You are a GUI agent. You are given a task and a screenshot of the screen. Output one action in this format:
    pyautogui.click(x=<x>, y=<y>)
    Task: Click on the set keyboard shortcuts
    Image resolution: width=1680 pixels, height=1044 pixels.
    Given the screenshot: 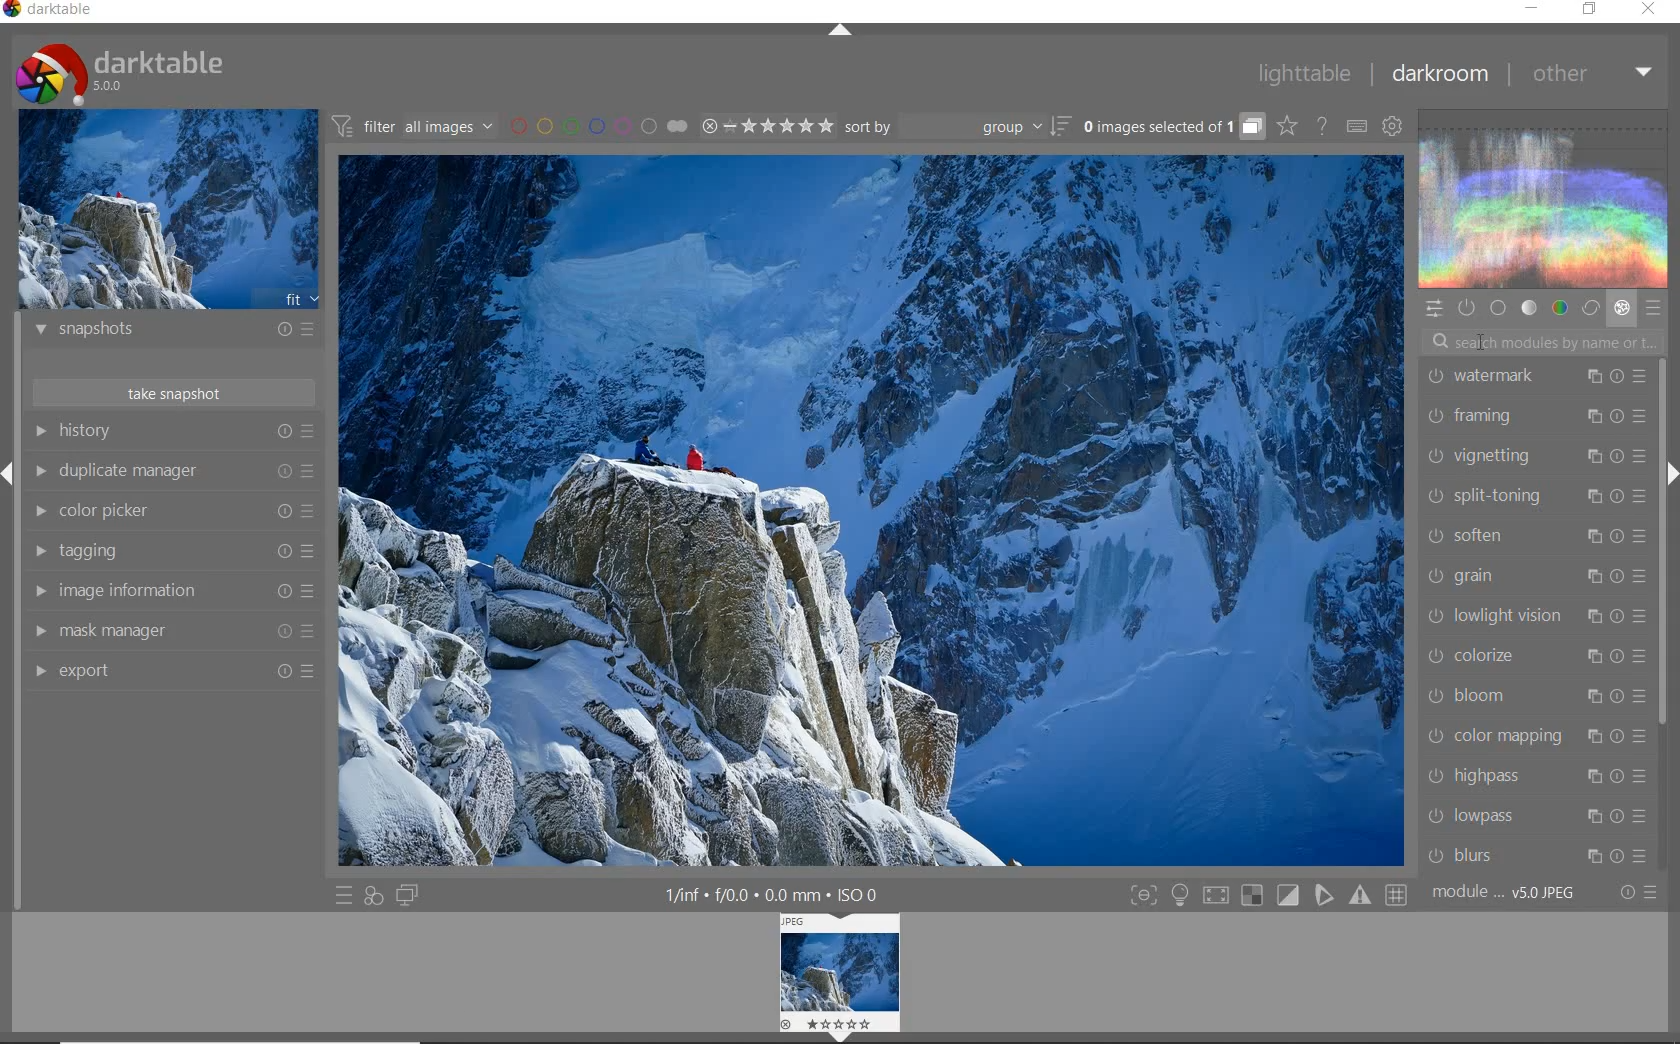 What is the action you would take?
    pyautogui.click(x=1356, y=126)
    